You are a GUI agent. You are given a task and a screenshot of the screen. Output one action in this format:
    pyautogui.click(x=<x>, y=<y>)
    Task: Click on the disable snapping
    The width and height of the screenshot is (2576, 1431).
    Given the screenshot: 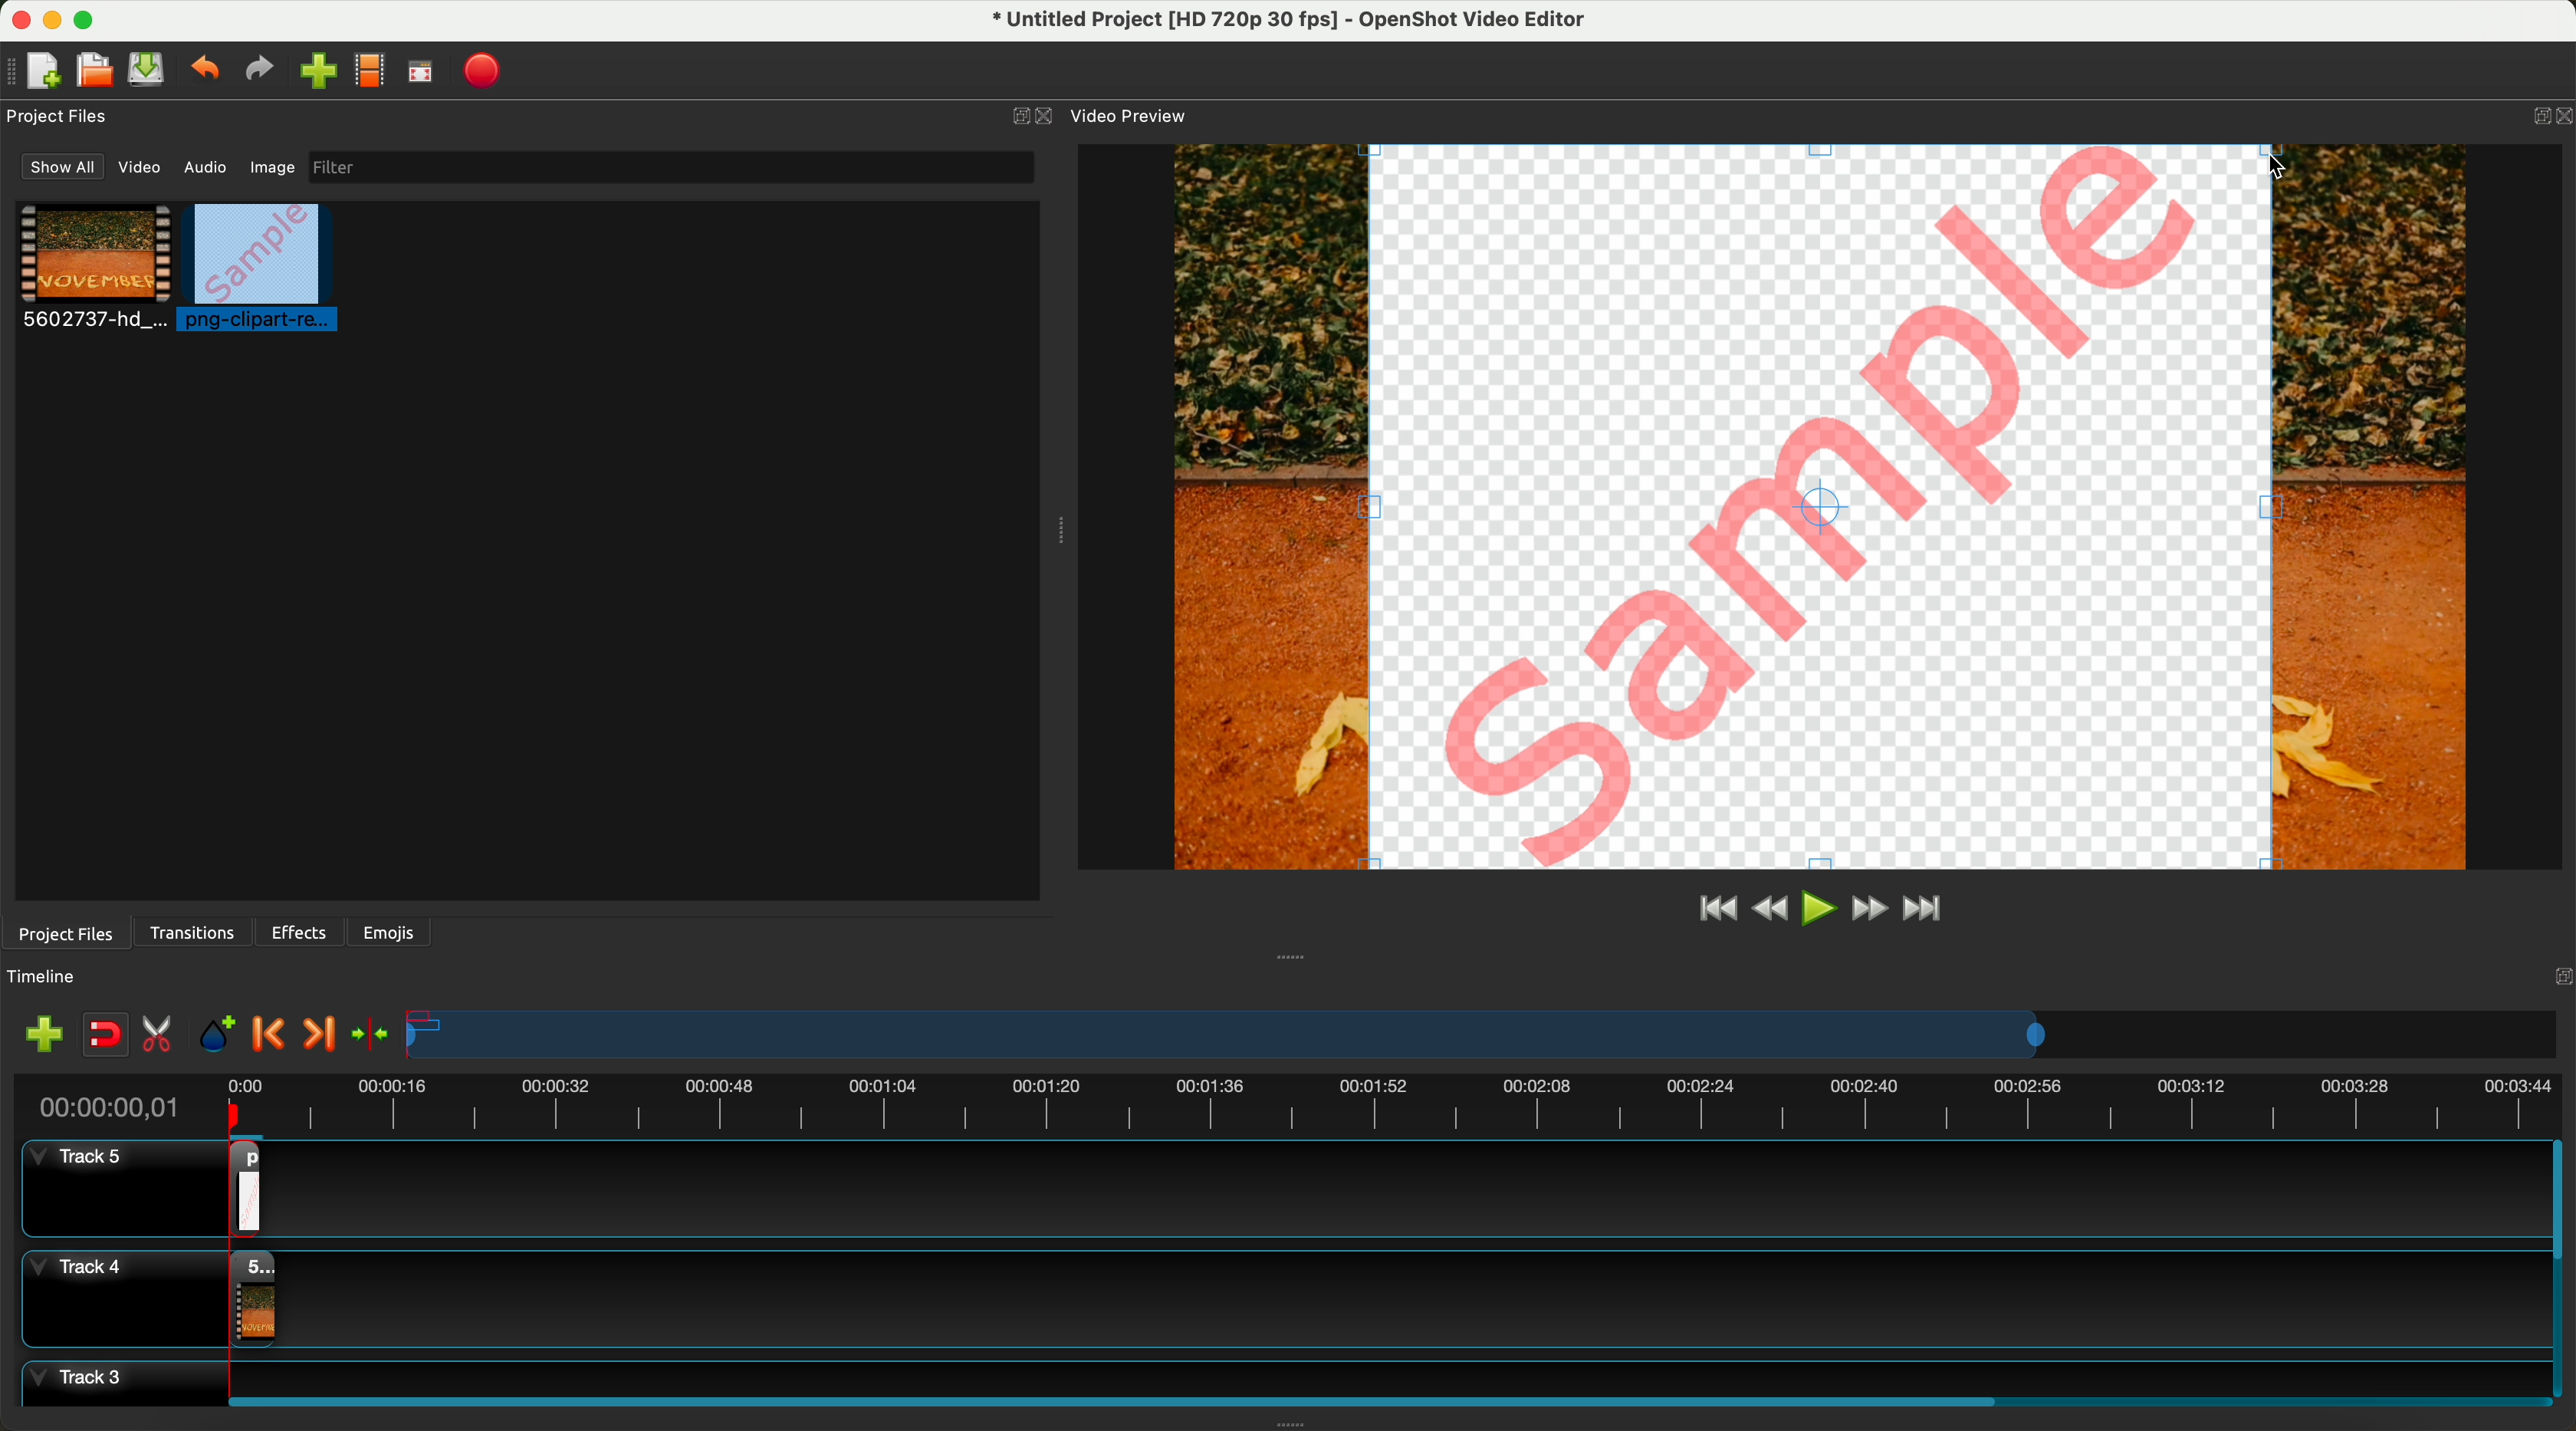 What is the action you would take?
    pyautogui.click(x=106, y=1036)
    